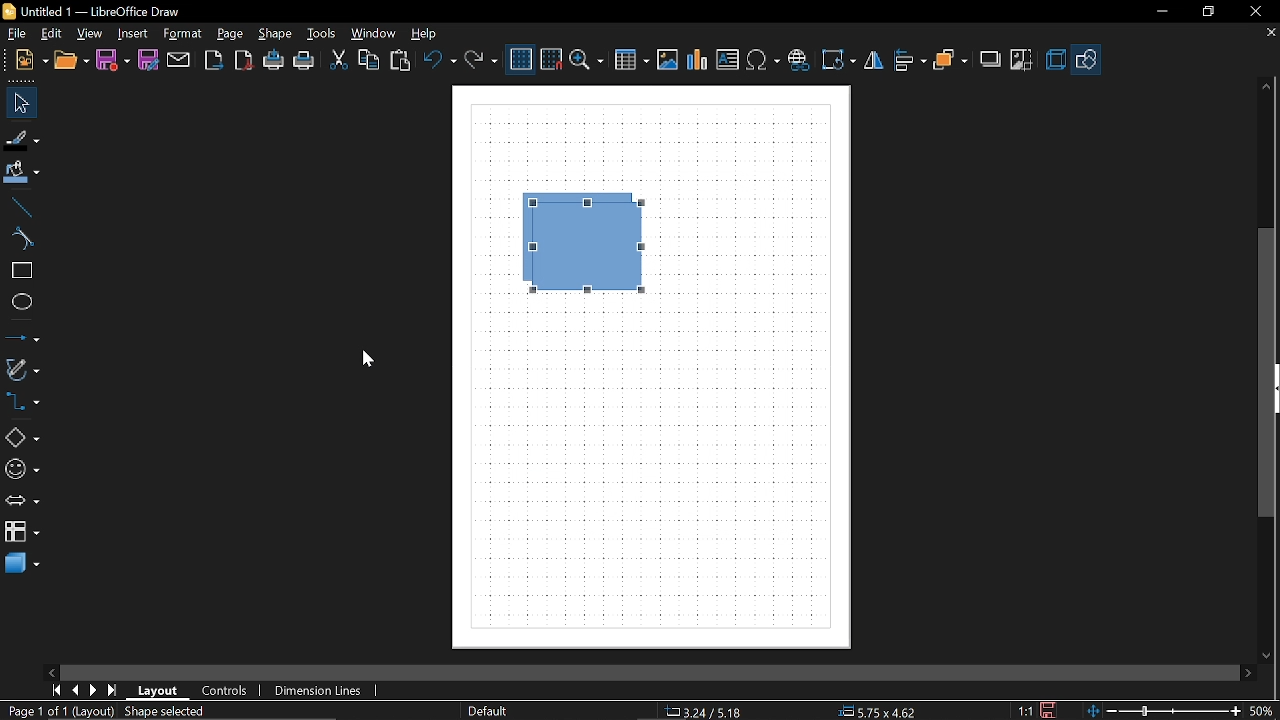 This screenshot has width=1280, height=720. I want to click on Close, so click(1254, 12).